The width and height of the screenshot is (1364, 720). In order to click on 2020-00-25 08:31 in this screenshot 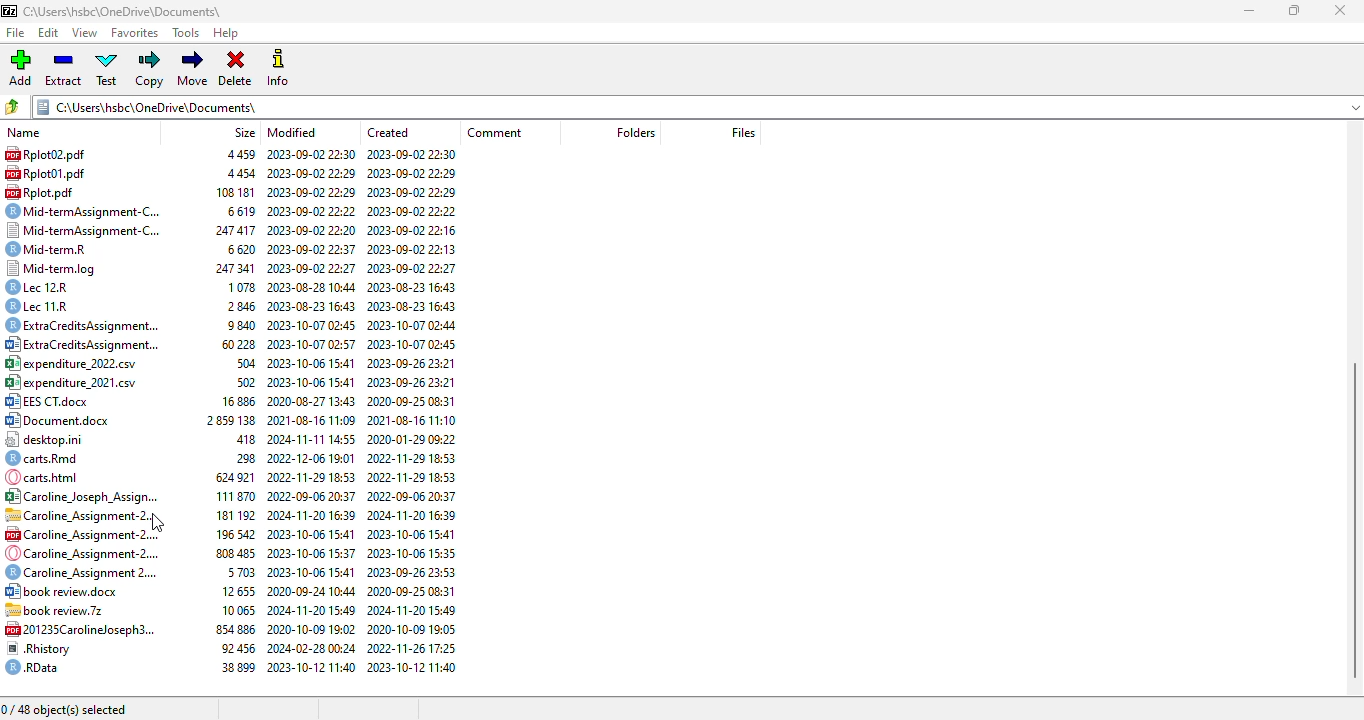, I will do `click(412, 589)`.